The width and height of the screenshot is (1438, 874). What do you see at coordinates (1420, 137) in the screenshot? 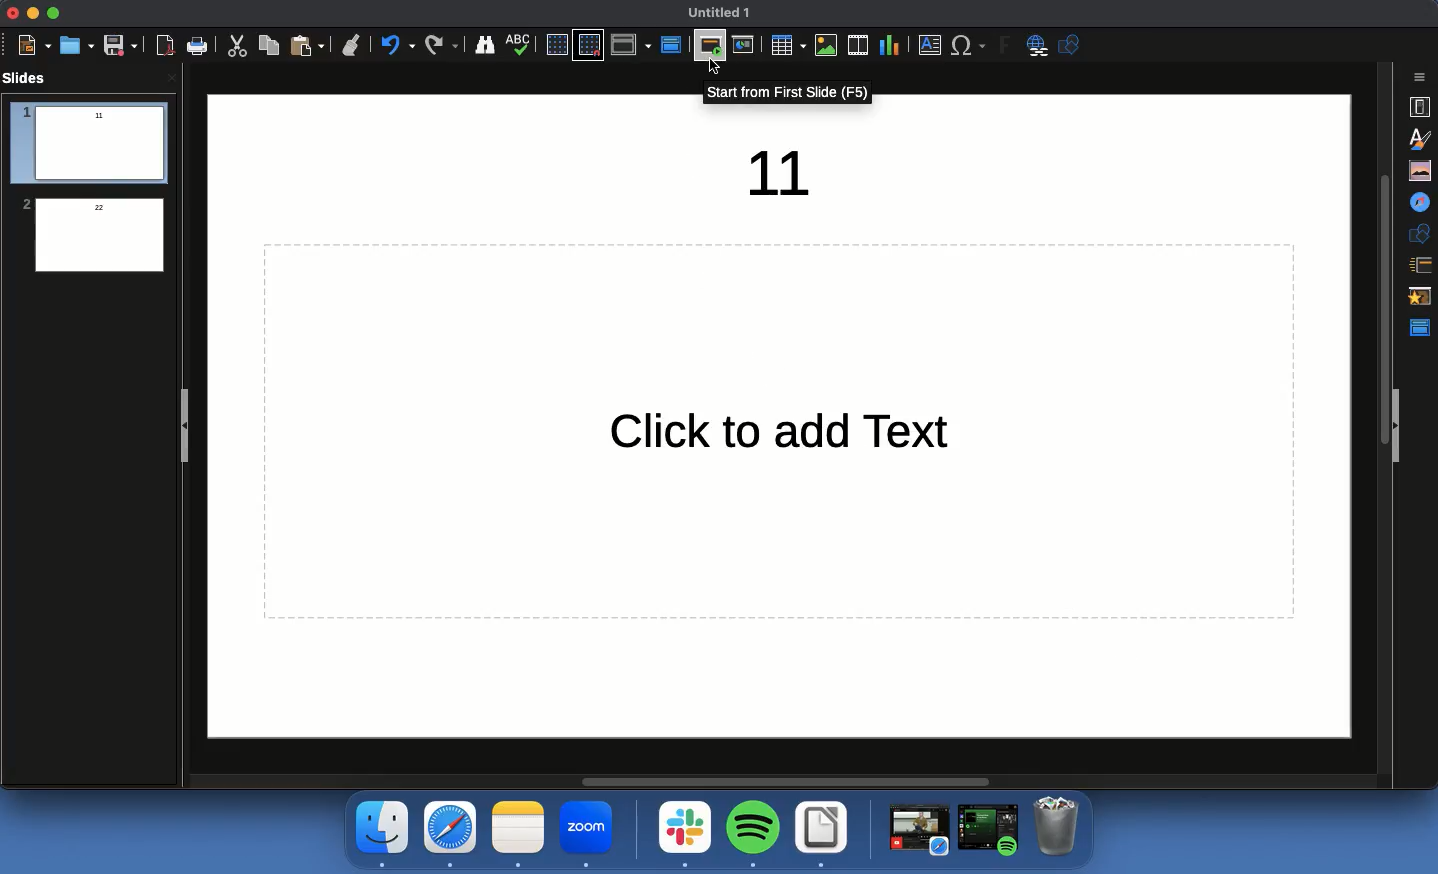
I see `Styles` at bounding box center [1420, 137].